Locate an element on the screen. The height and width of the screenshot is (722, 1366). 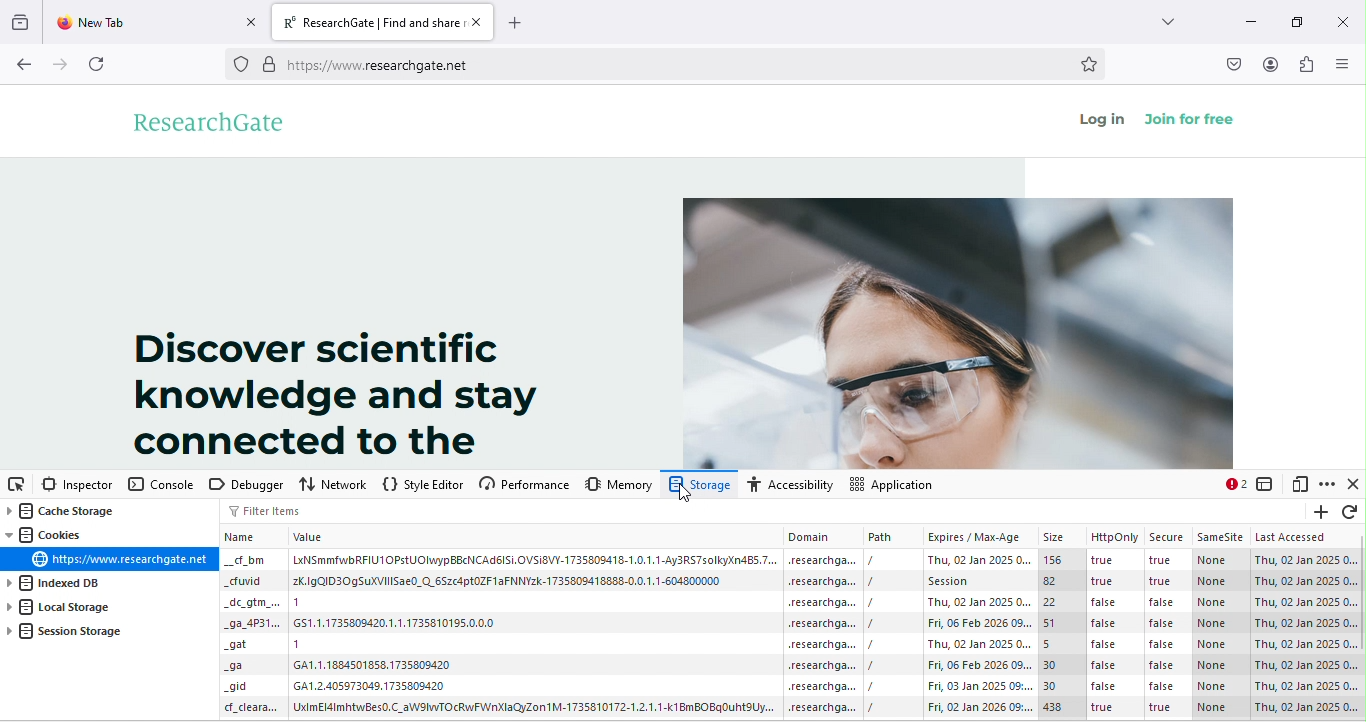
none is located at coordinates (1212, 602).